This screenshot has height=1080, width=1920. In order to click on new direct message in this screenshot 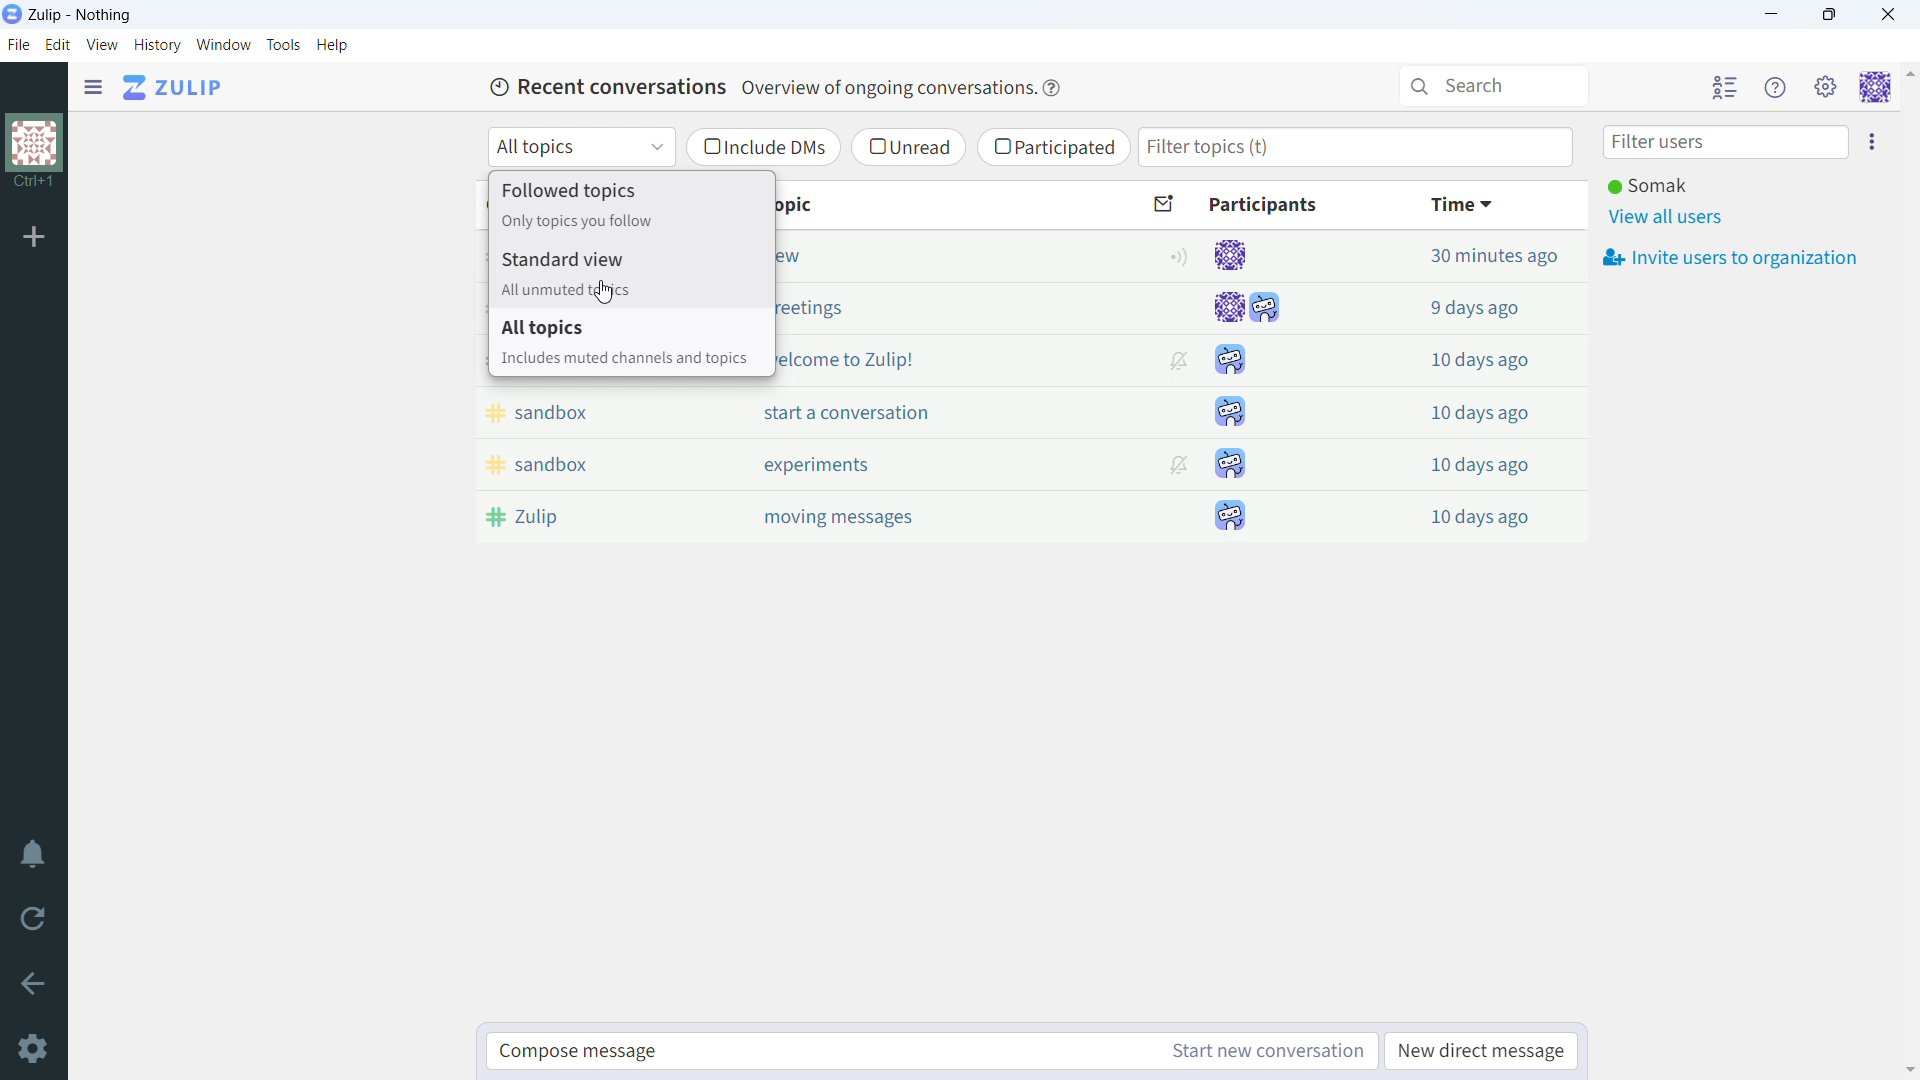, I will do `click(1480, 1051)`.